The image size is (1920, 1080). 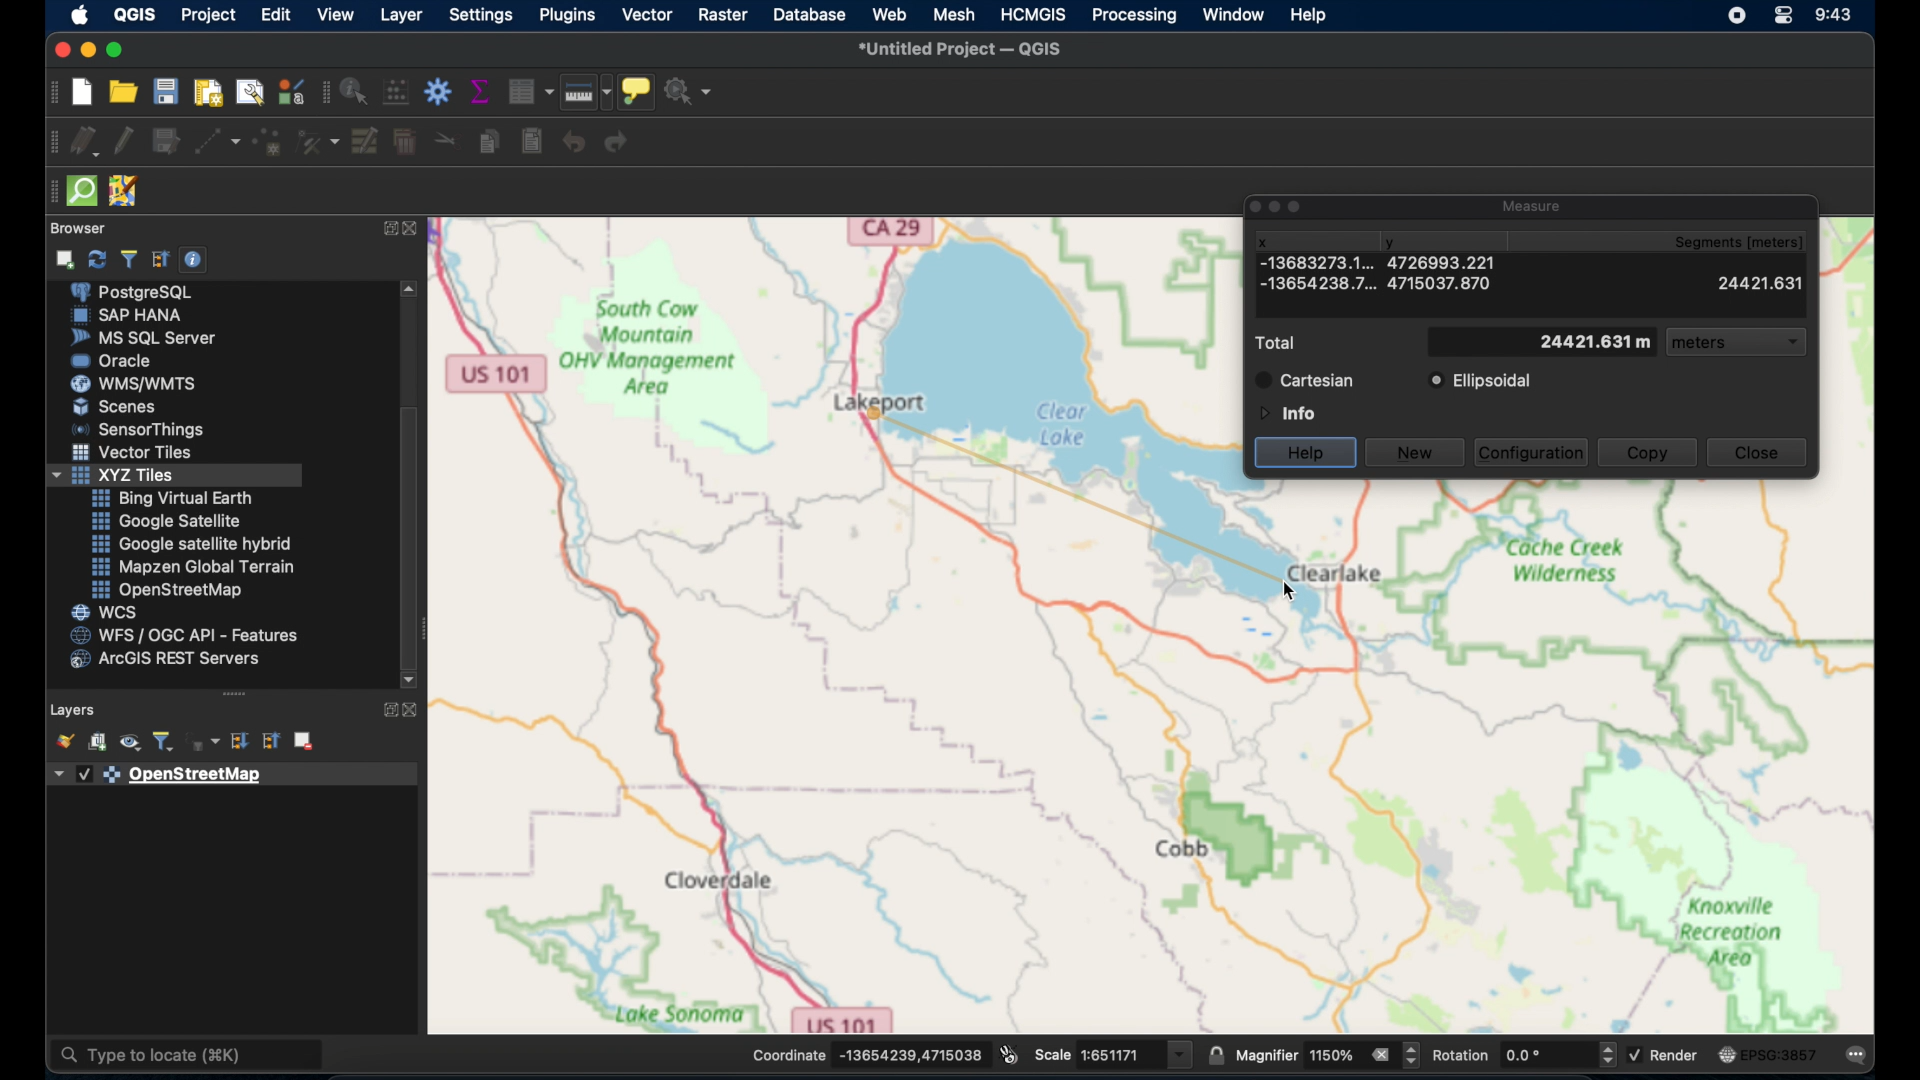 I want to click on settings, so click(x=483, y=14).